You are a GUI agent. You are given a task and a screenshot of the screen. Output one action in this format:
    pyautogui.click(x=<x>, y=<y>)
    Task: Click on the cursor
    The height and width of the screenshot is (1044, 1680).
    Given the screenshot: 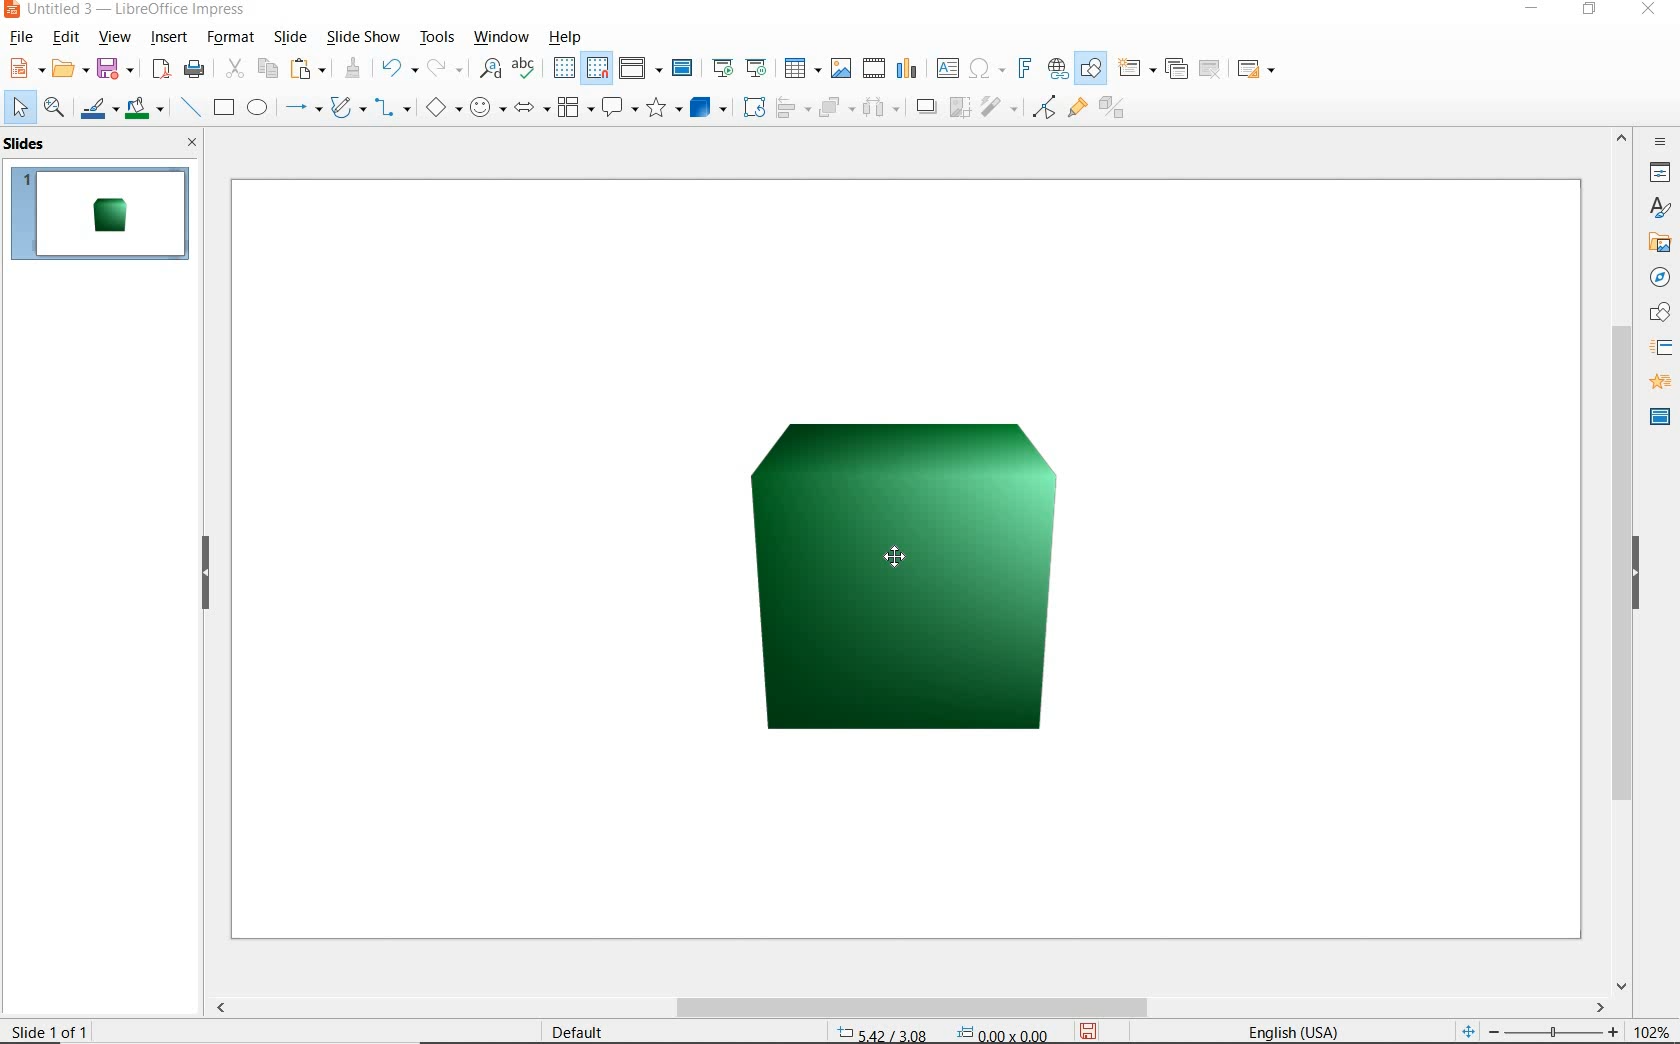 What is the action you would take?
    pyautogui.click(x=897, y=553)
    